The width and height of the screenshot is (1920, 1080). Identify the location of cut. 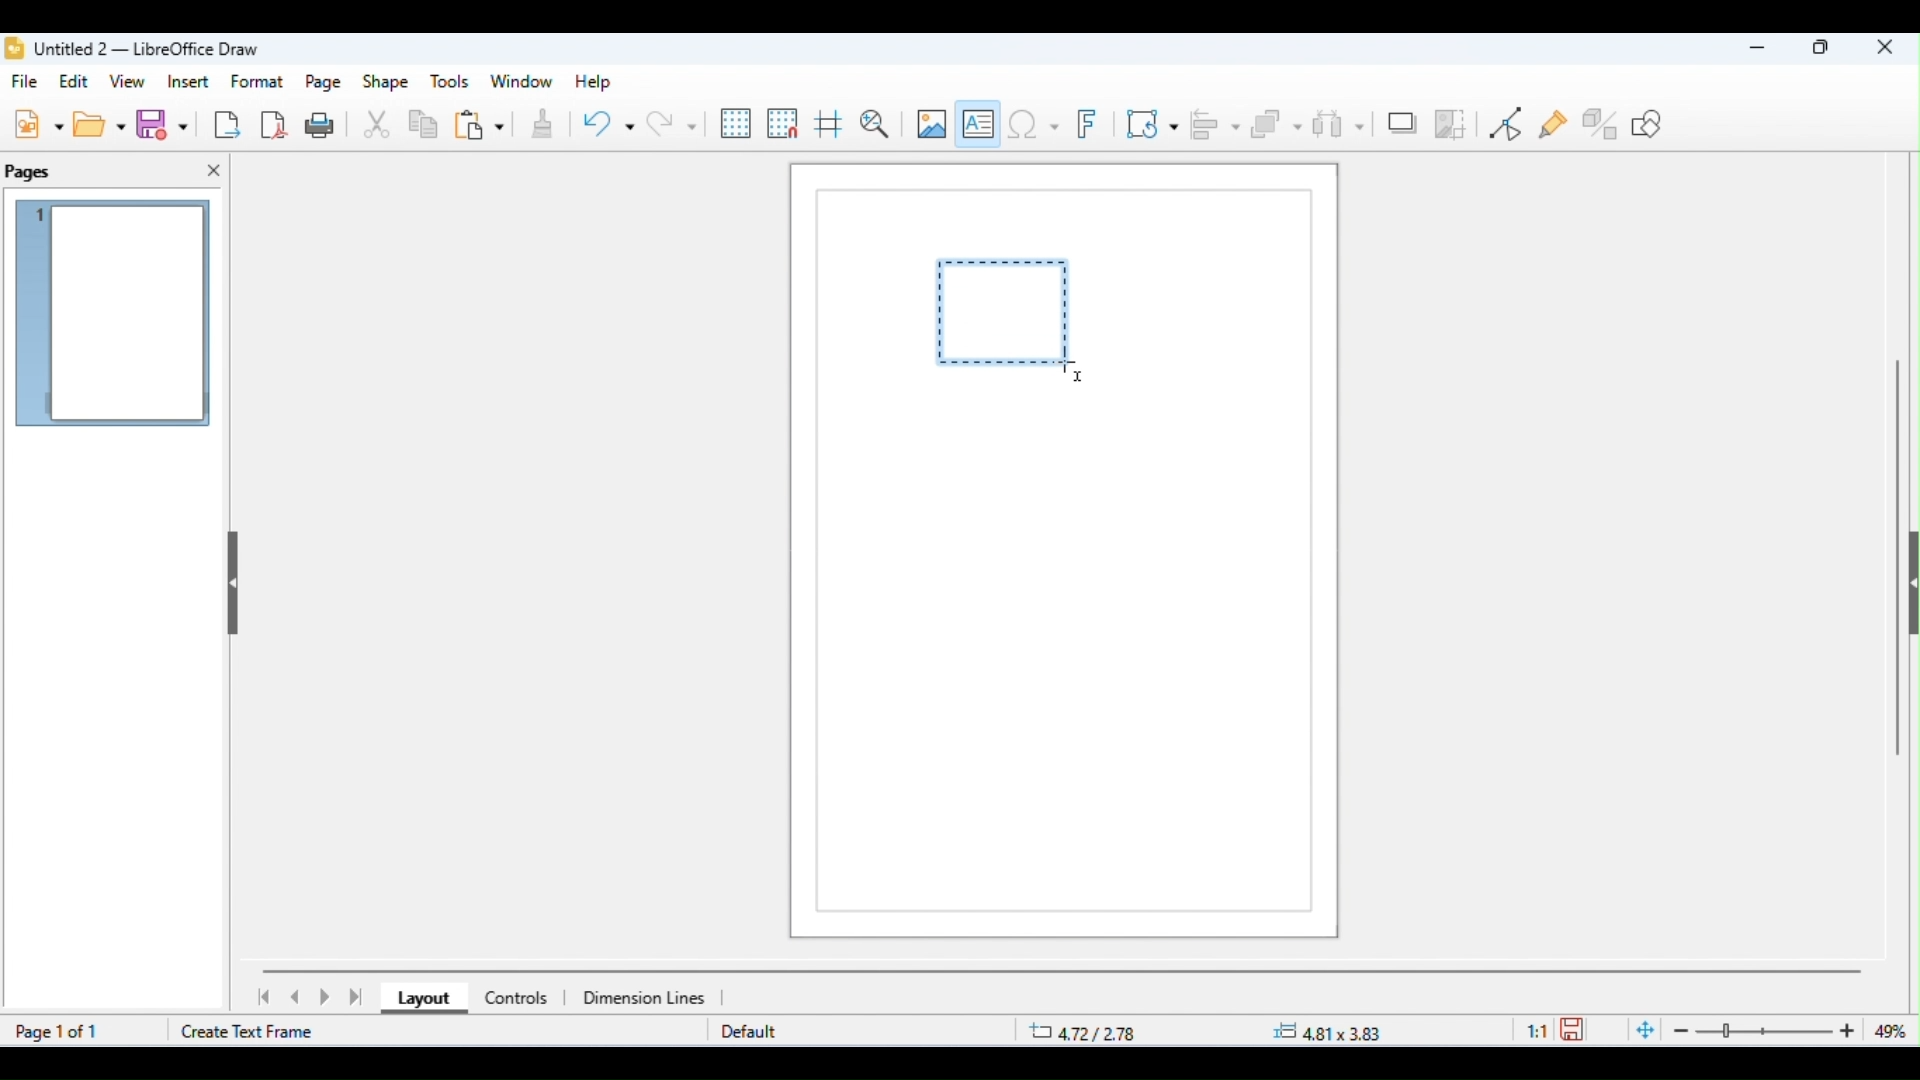
(378, 126).